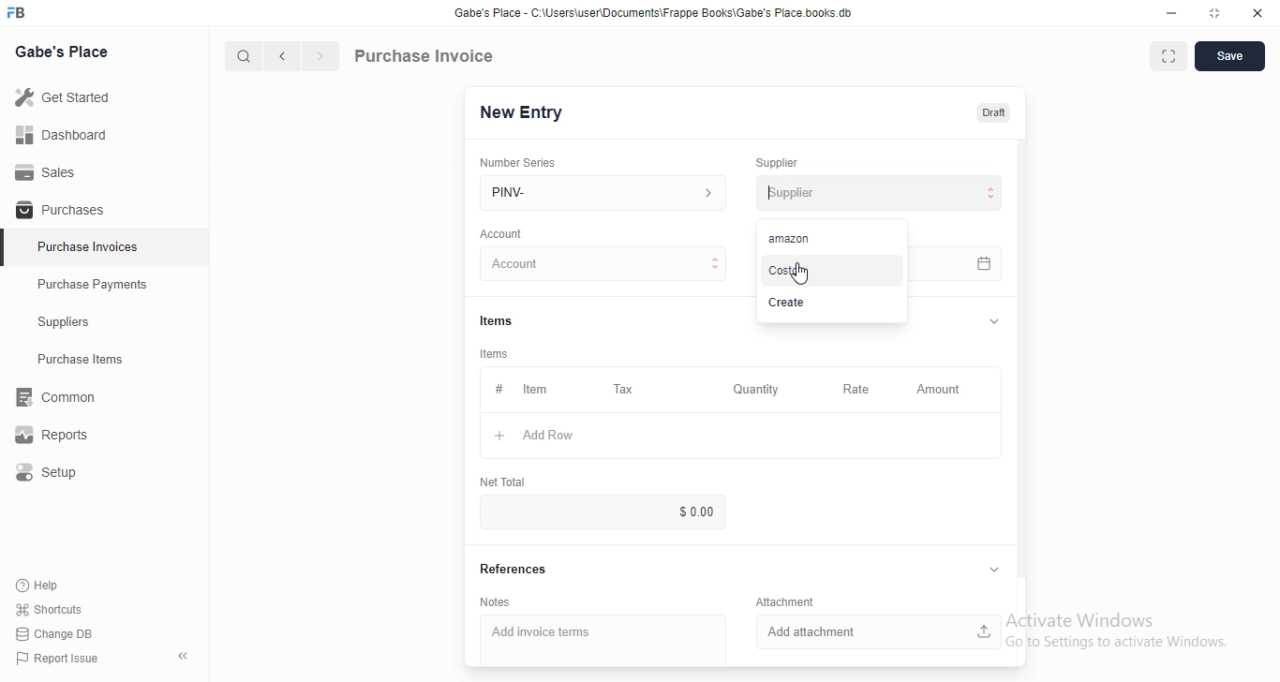  I want to click on Help, so click(49, 586).